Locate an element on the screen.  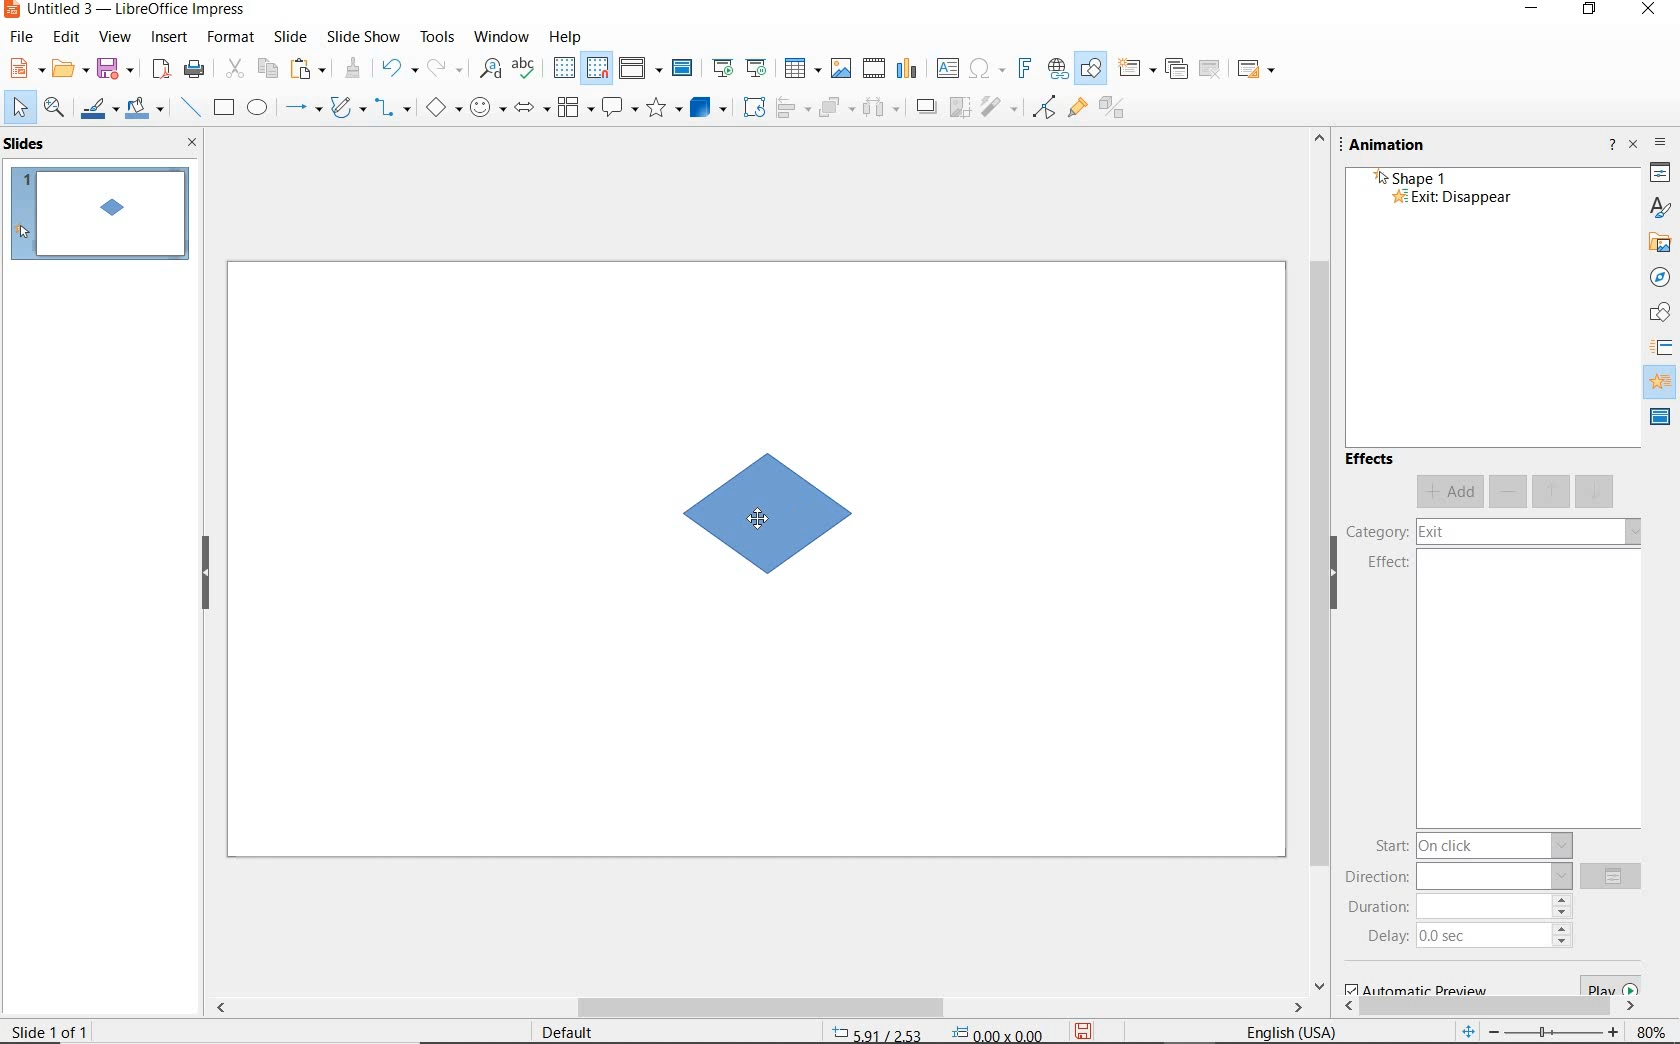
cut is located at coordinates (234, 68).